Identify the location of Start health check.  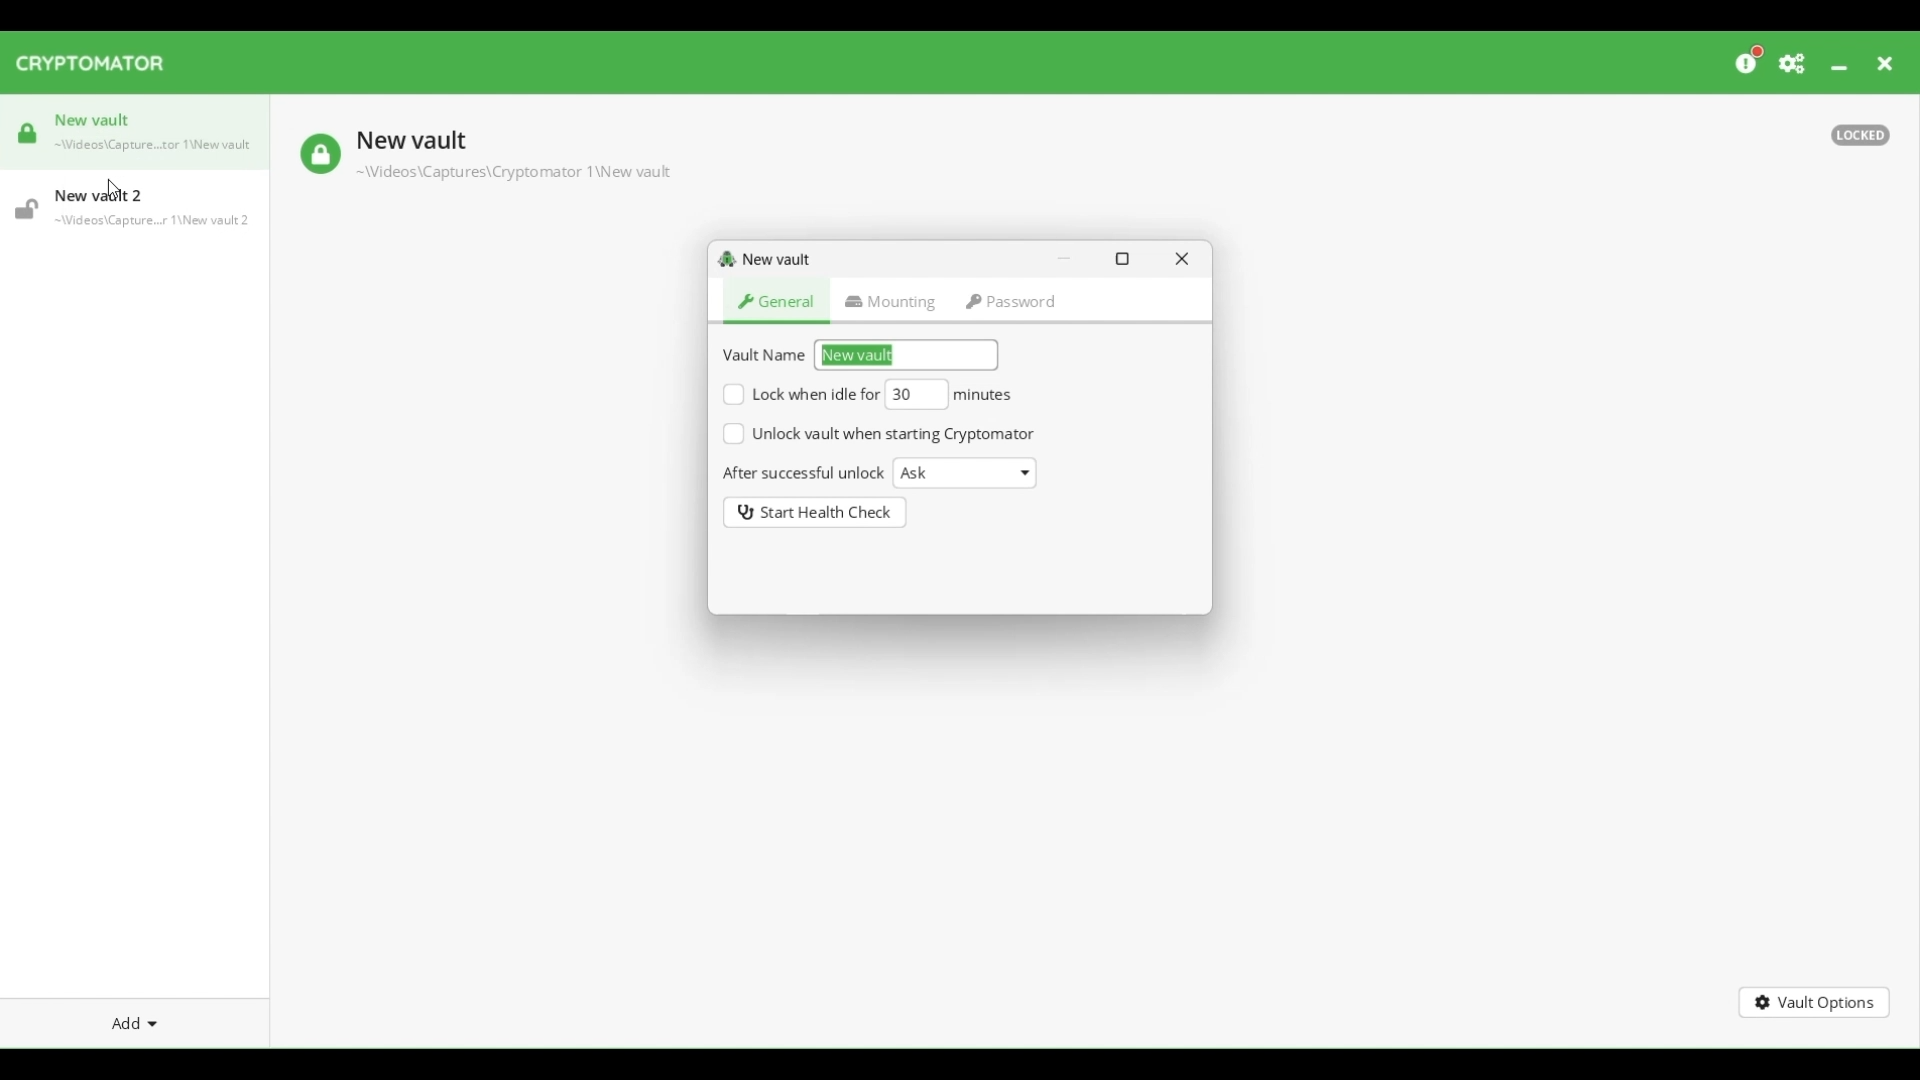
(815, 513).